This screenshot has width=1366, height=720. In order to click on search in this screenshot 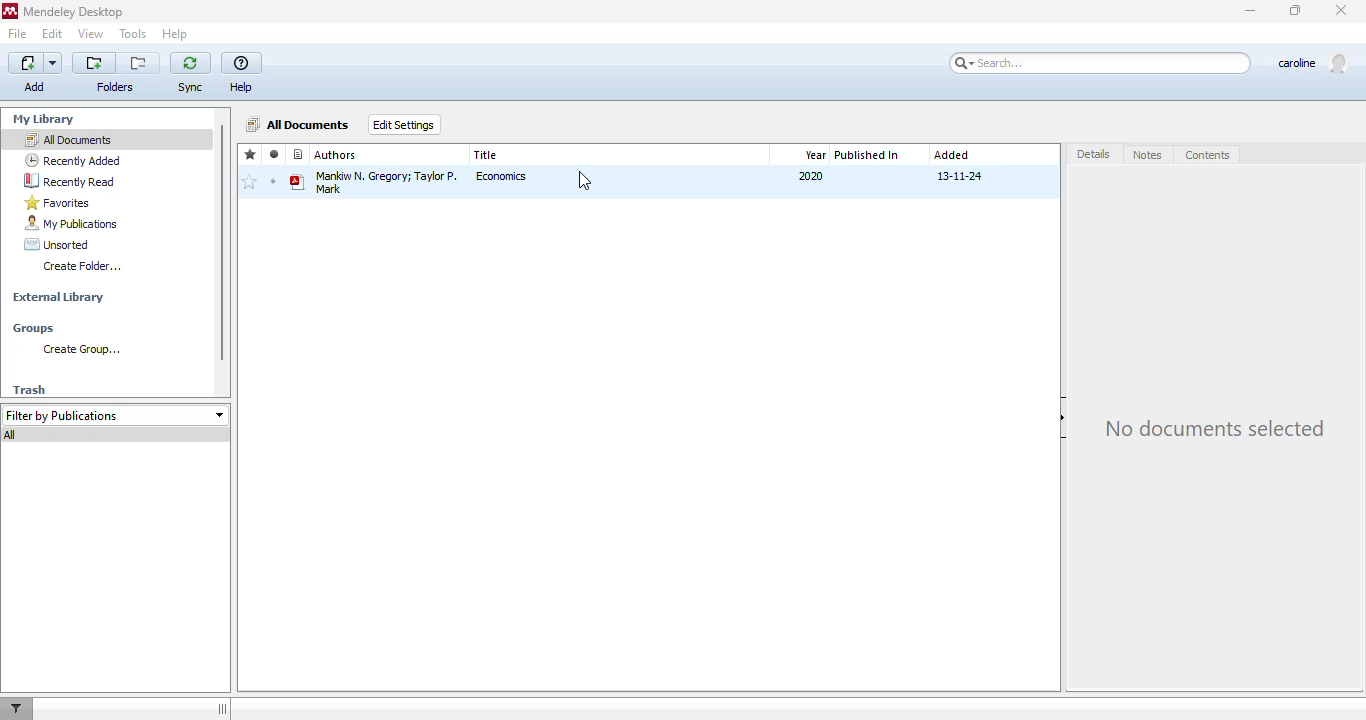, I will do `click(1097, 63)`.